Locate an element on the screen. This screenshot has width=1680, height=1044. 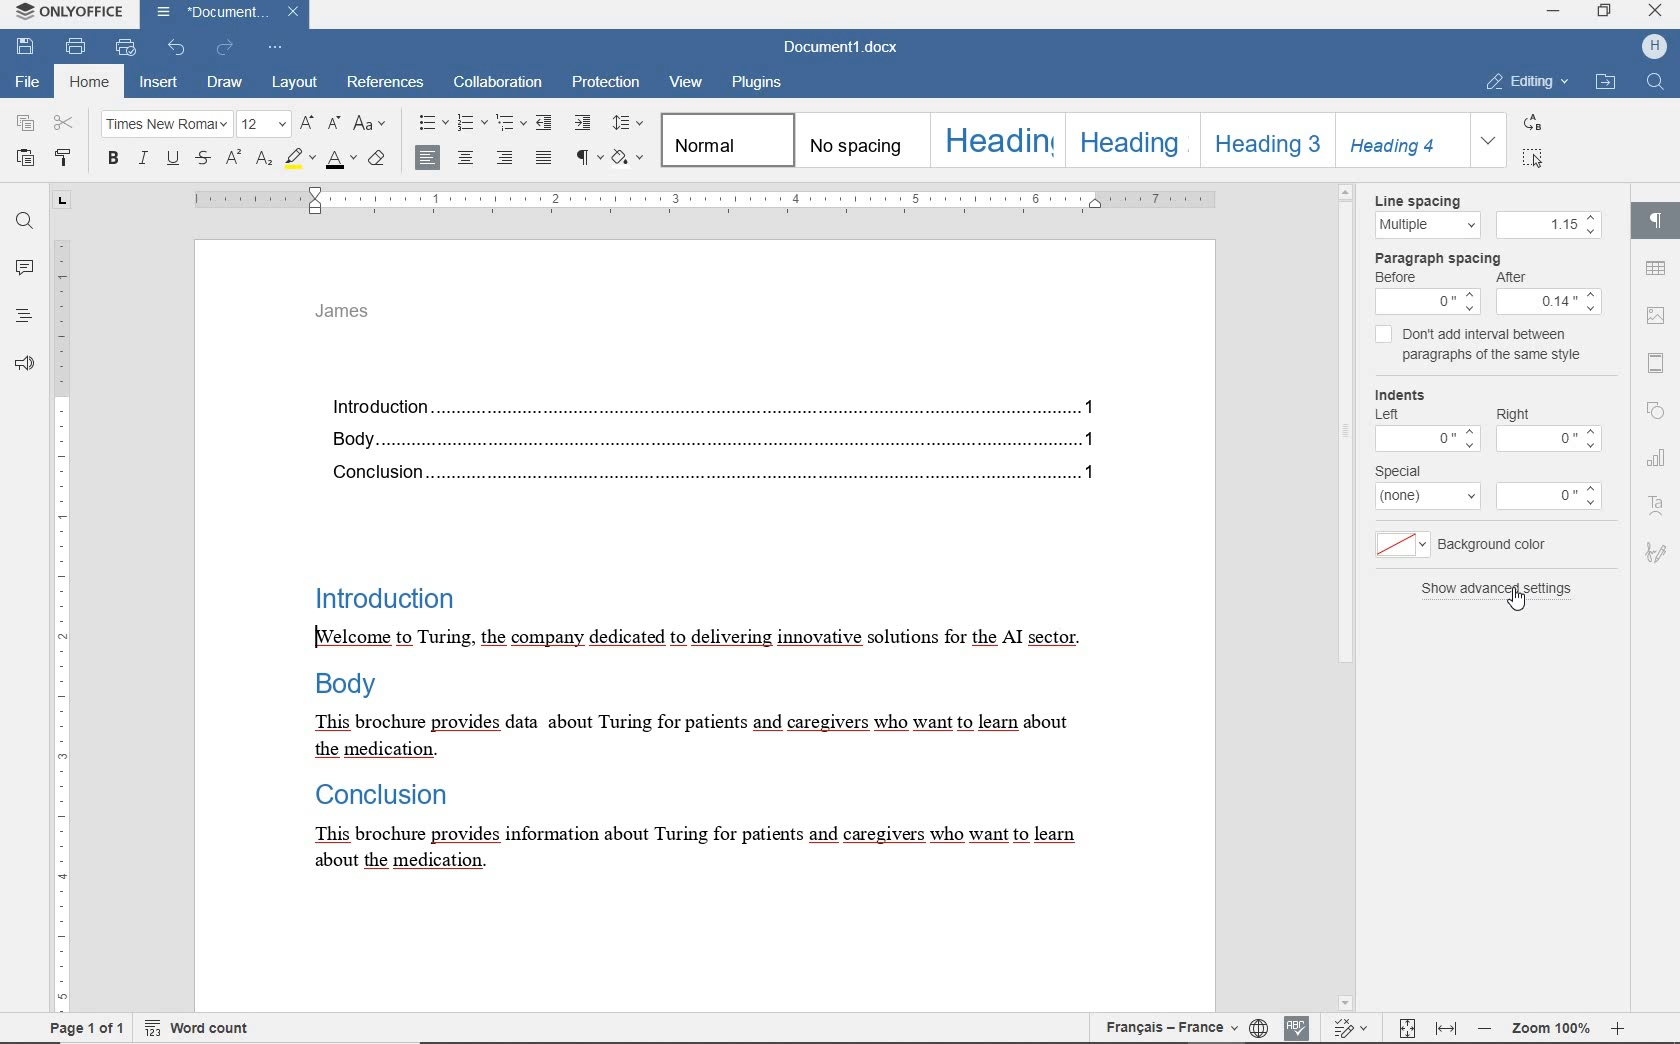
Conclusion is located at coordinates (394, 796).